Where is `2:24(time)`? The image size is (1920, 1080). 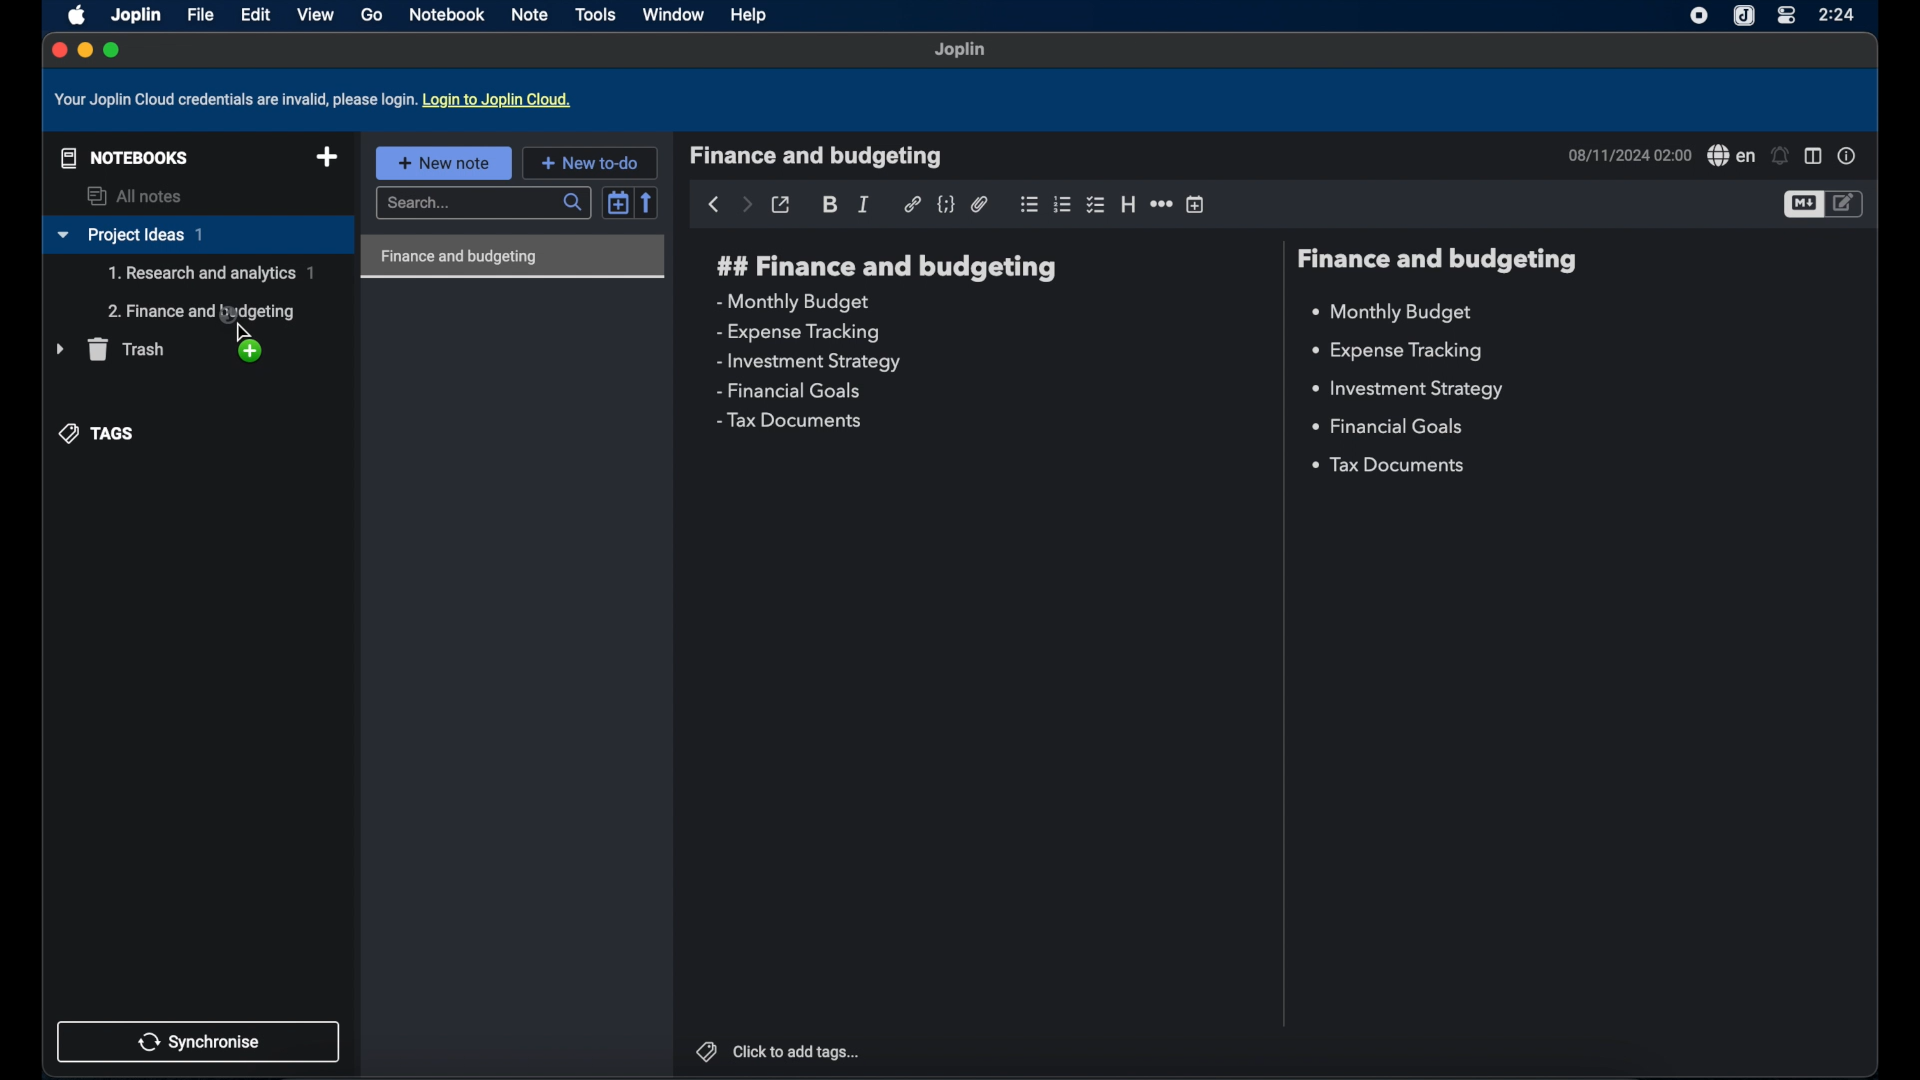
2:24(time) is located at coordinates (1839, 14).